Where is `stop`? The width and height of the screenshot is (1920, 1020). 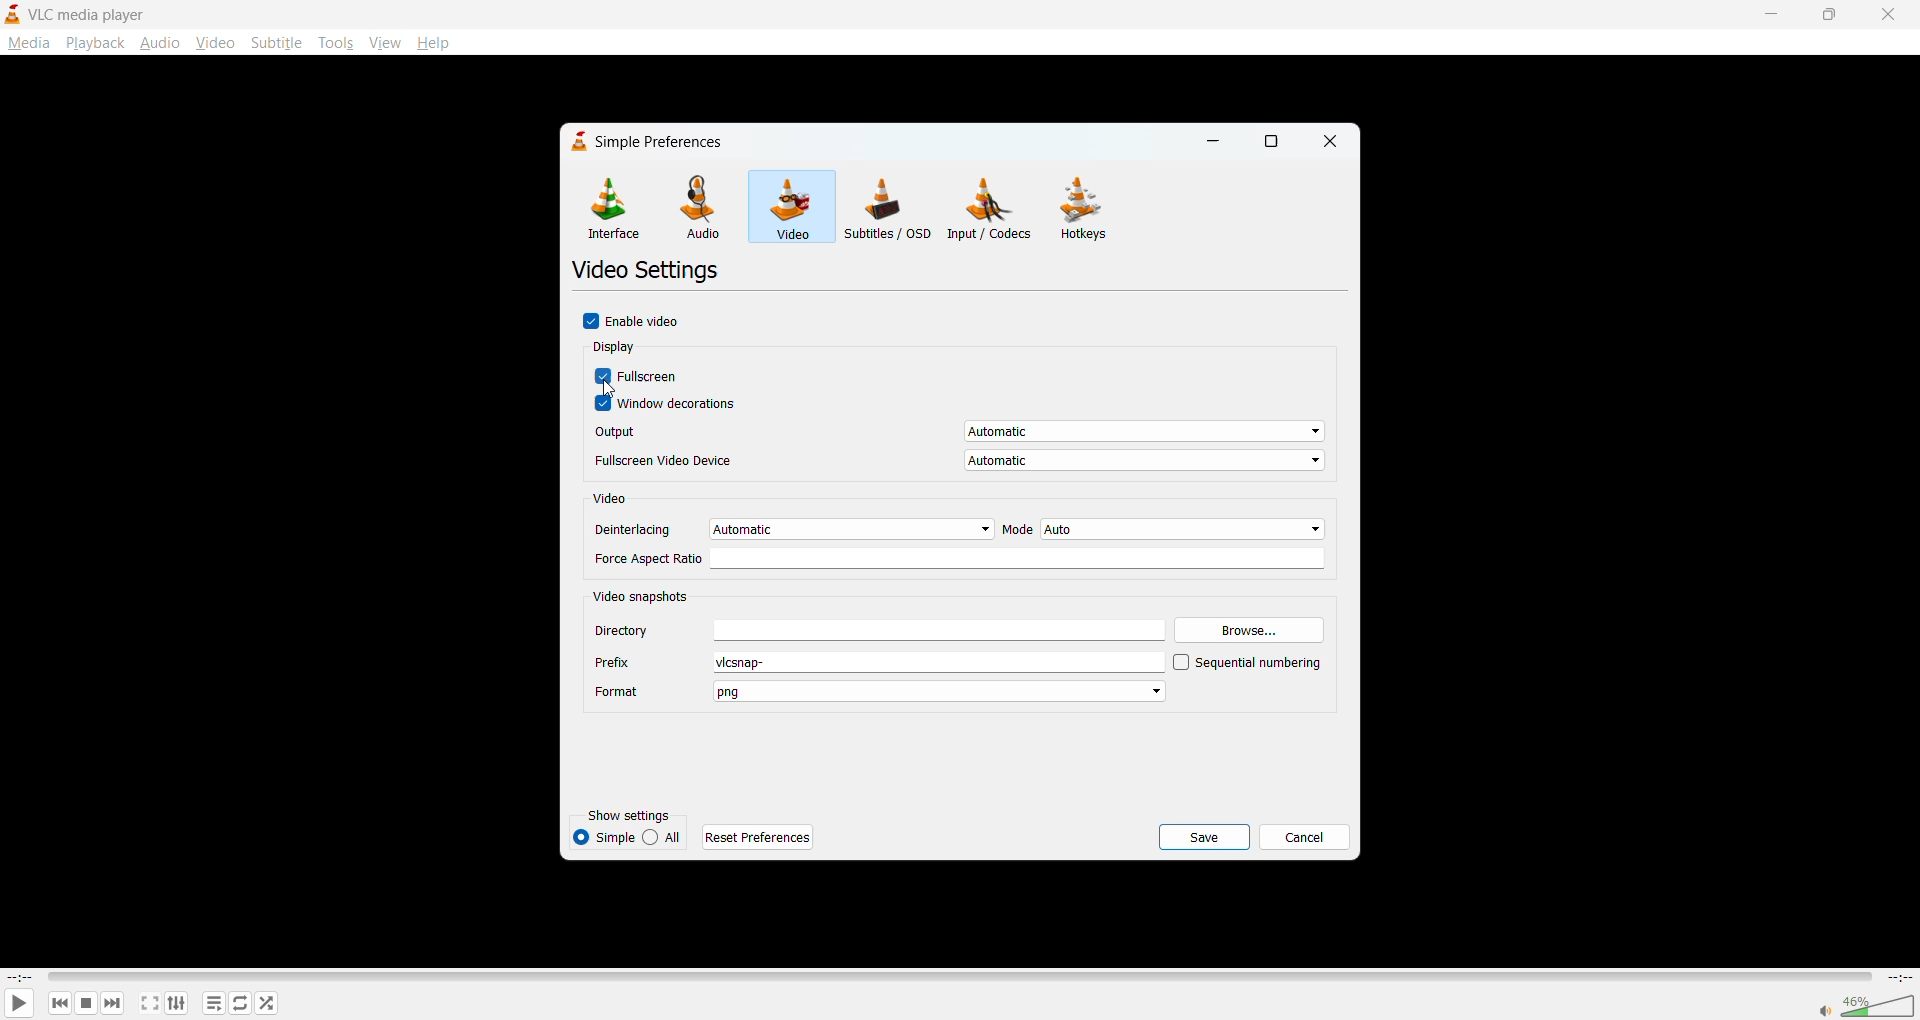 stop is located at coordinates (83, 1004).